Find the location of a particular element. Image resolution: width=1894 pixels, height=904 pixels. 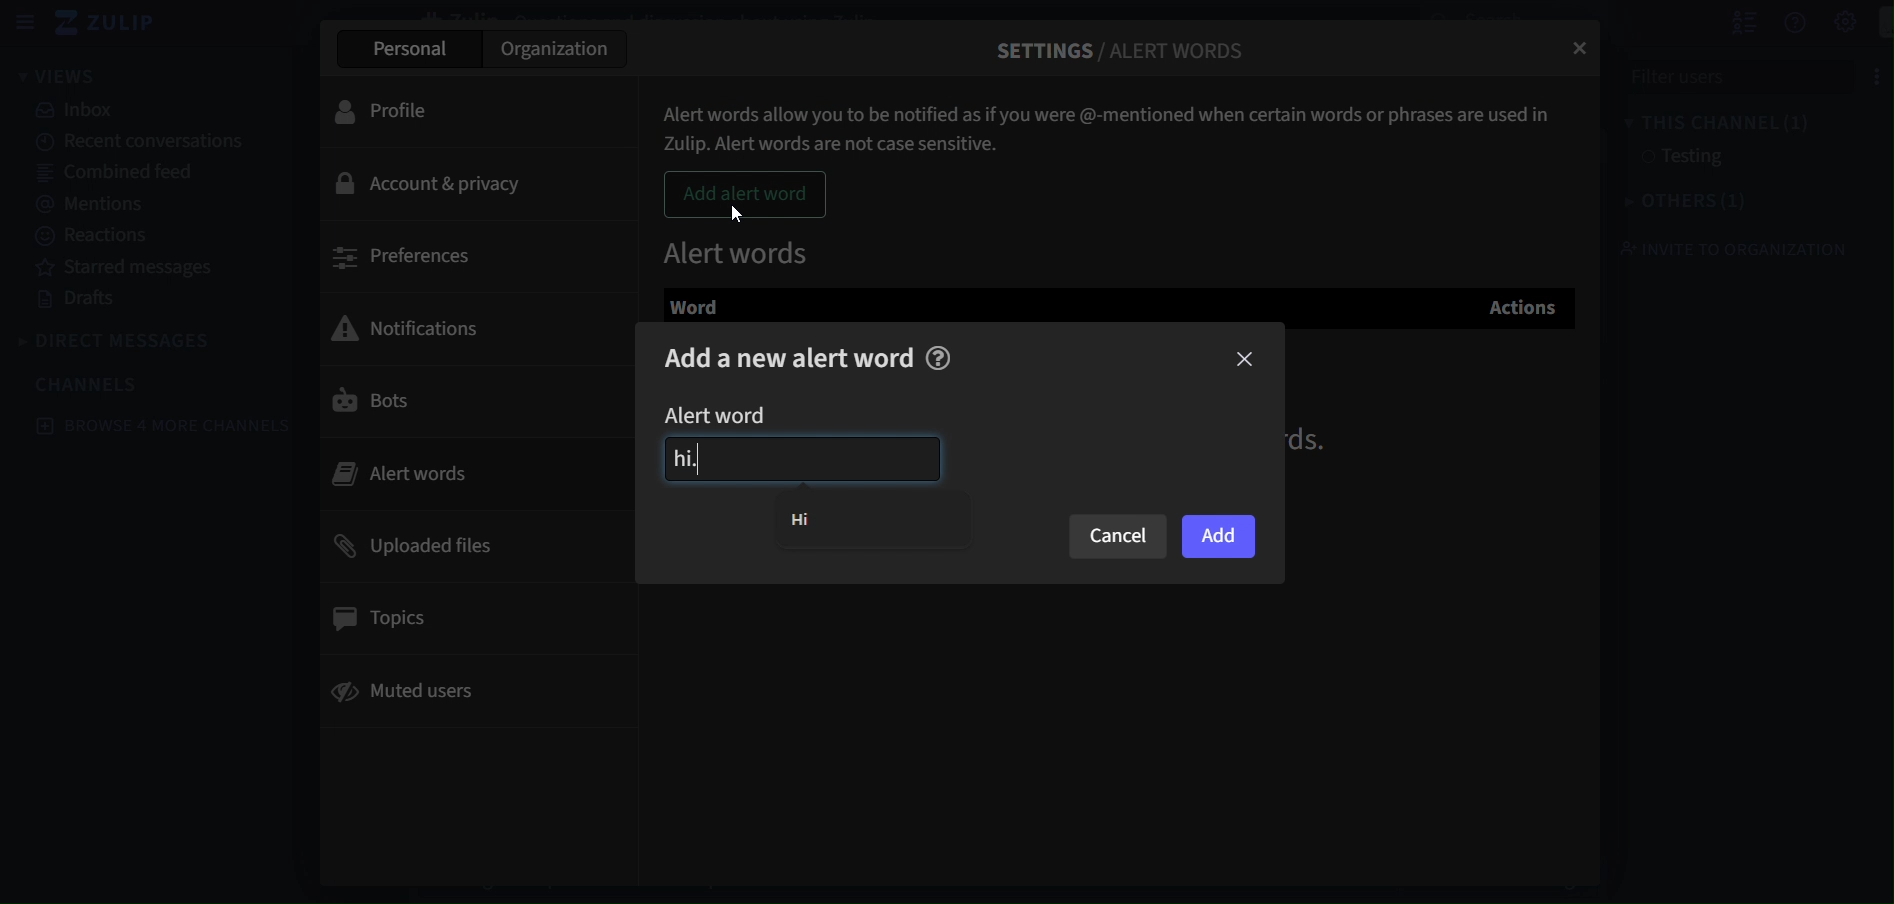

hide user list is located at coordinates (1722, 22).